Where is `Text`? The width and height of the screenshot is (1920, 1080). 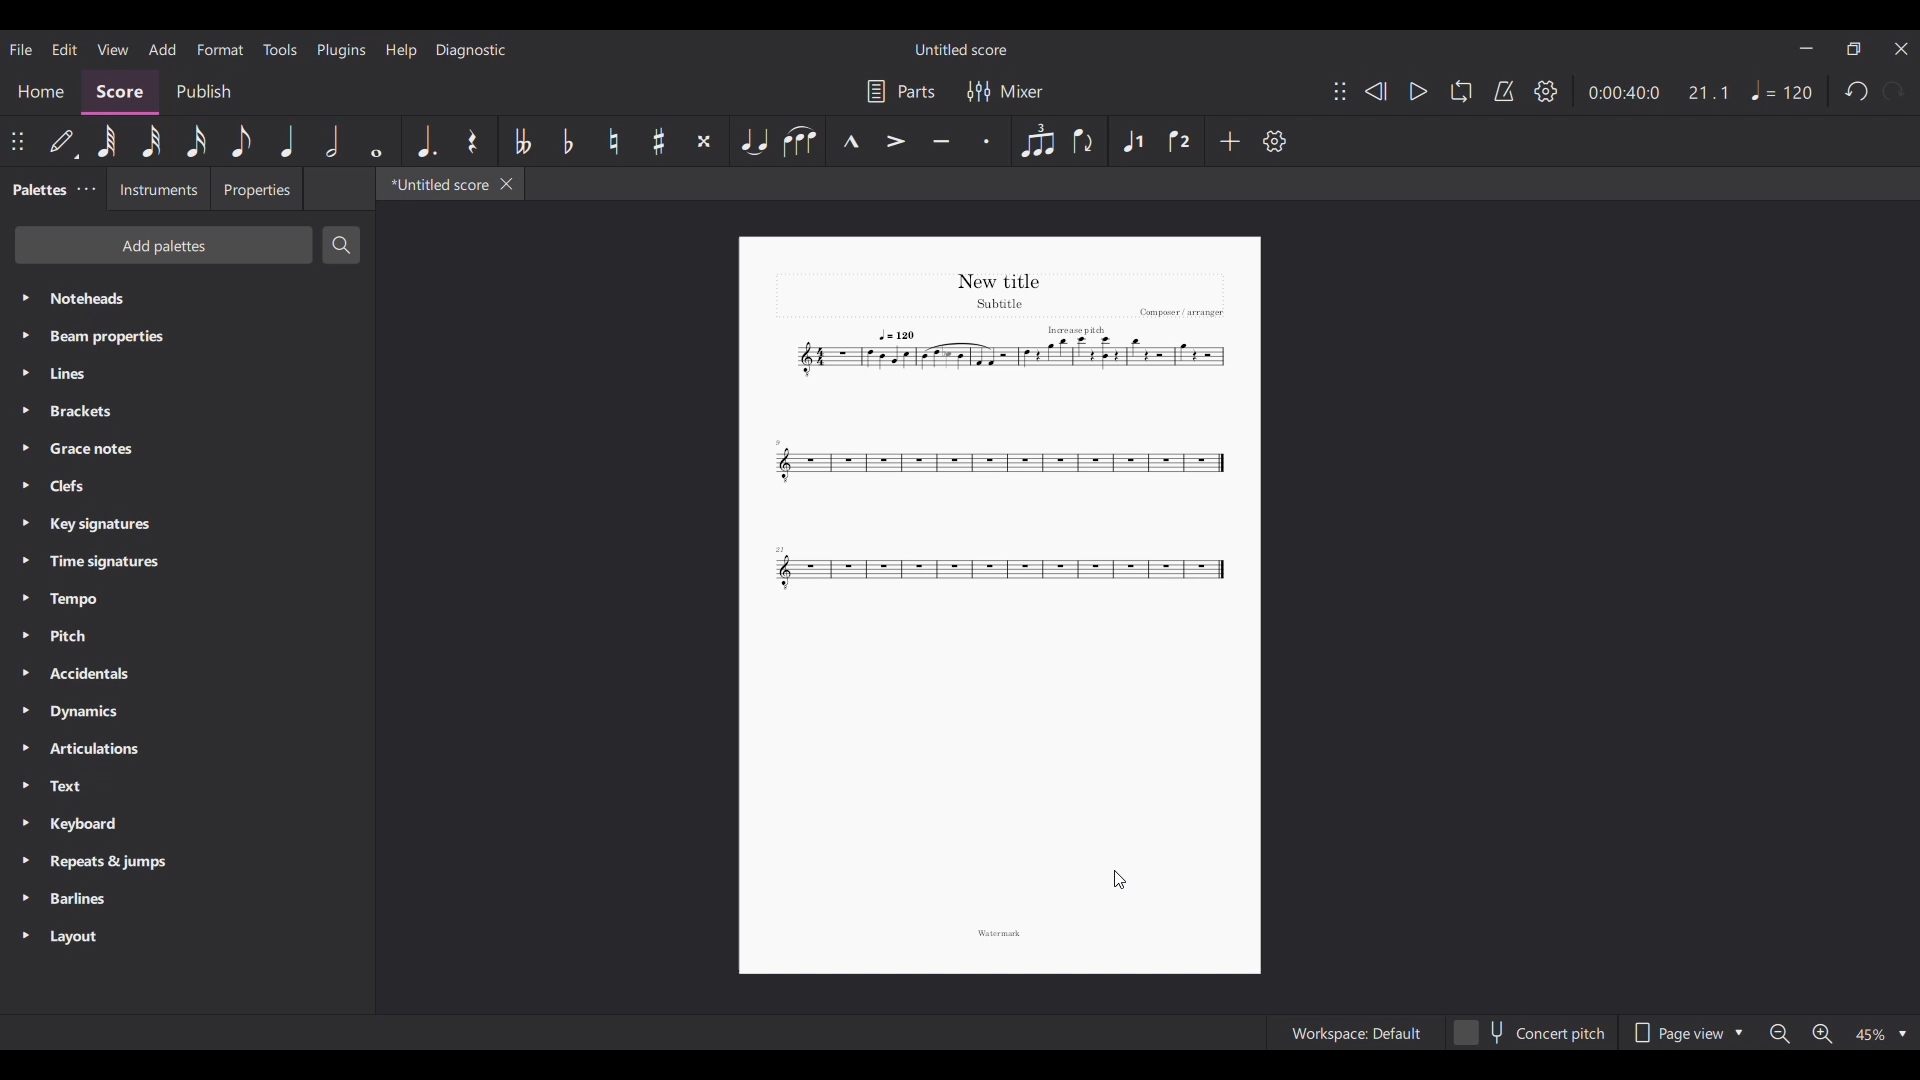 Text is located at coordinates (187, 786).